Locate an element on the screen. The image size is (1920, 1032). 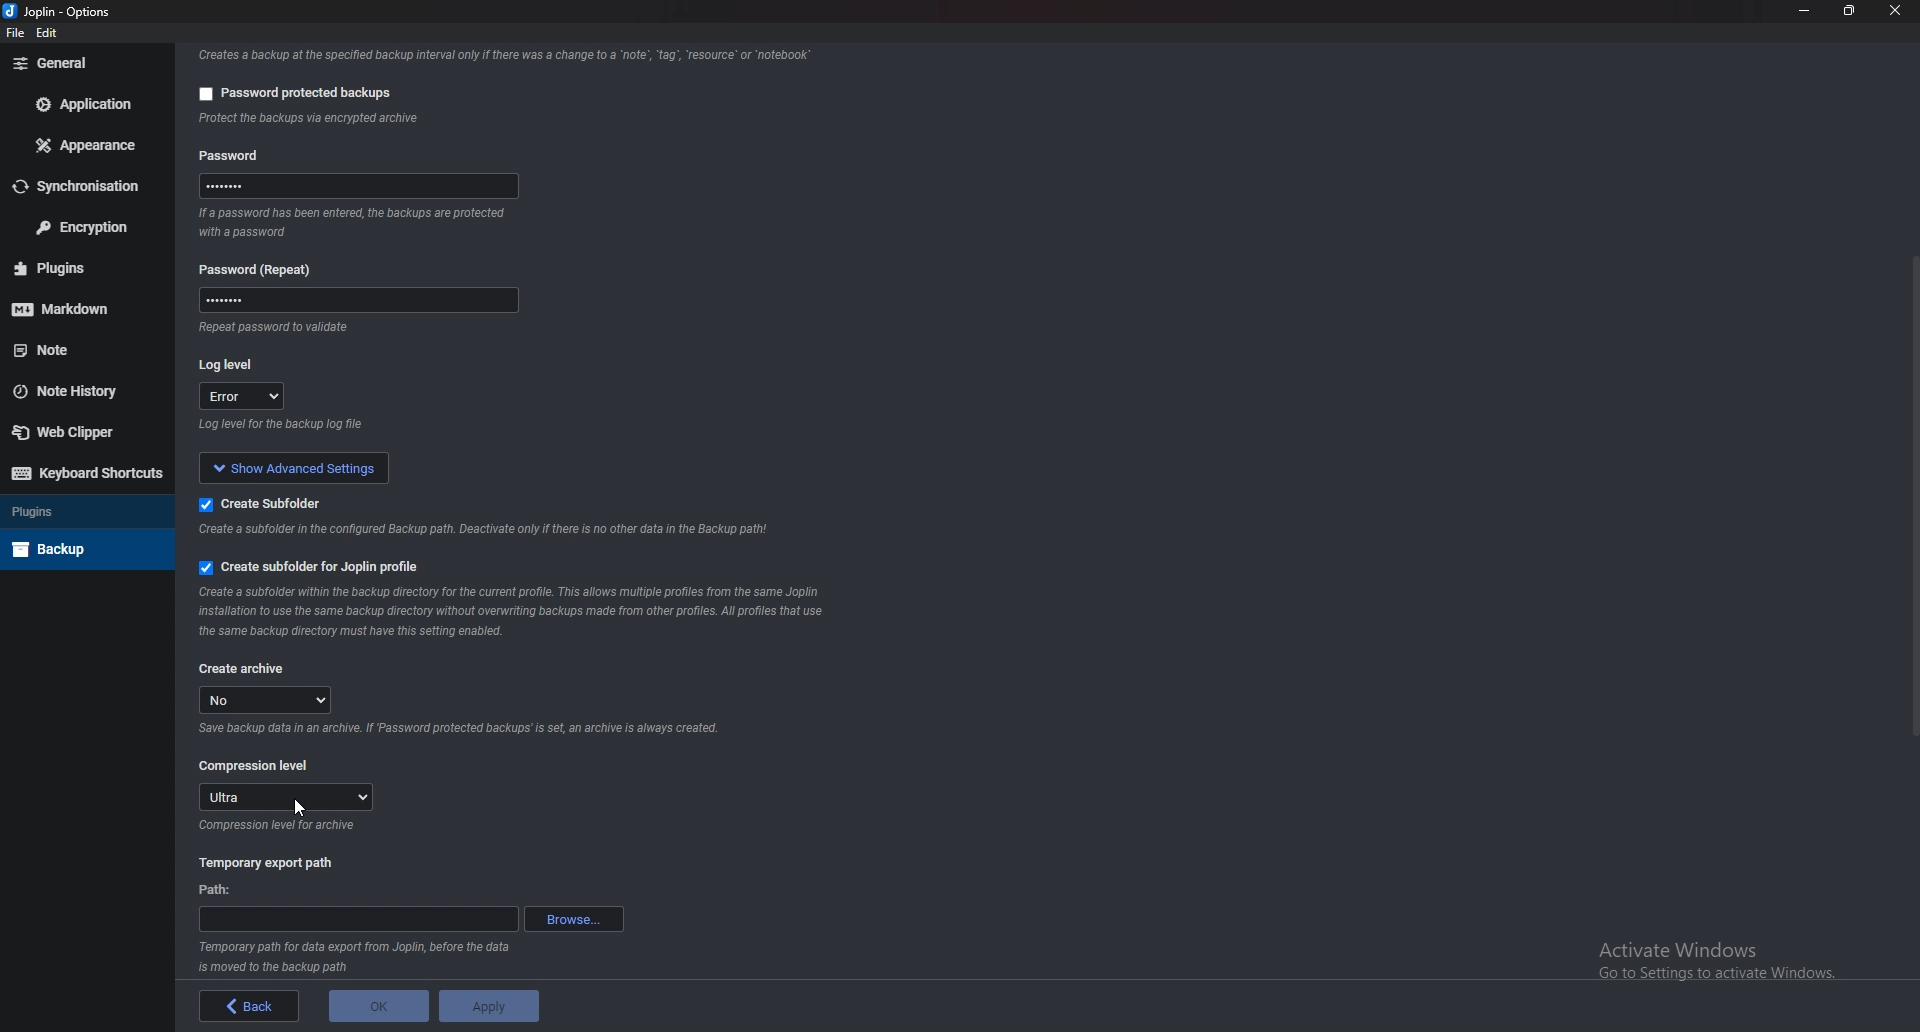
apply is located at coordinates (490, 1006).